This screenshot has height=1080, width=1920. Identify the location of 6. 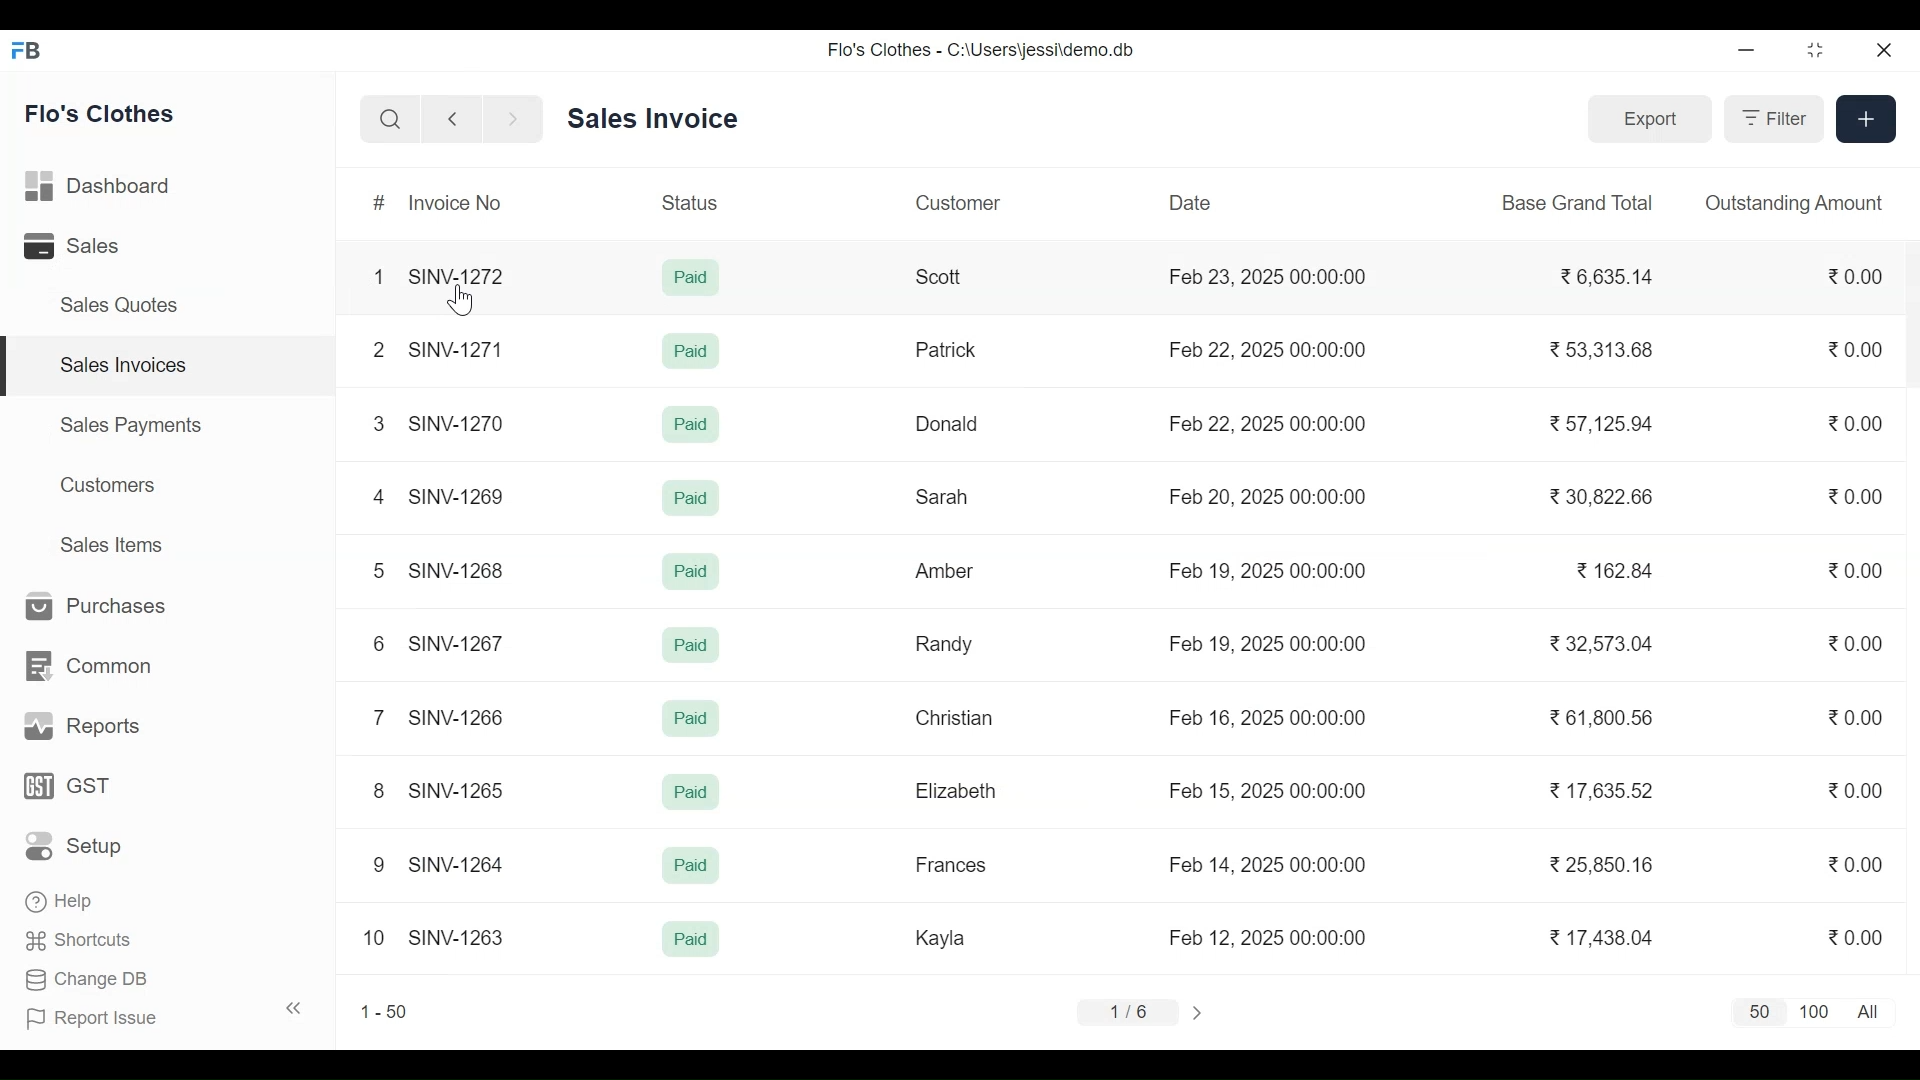
(378, 641).